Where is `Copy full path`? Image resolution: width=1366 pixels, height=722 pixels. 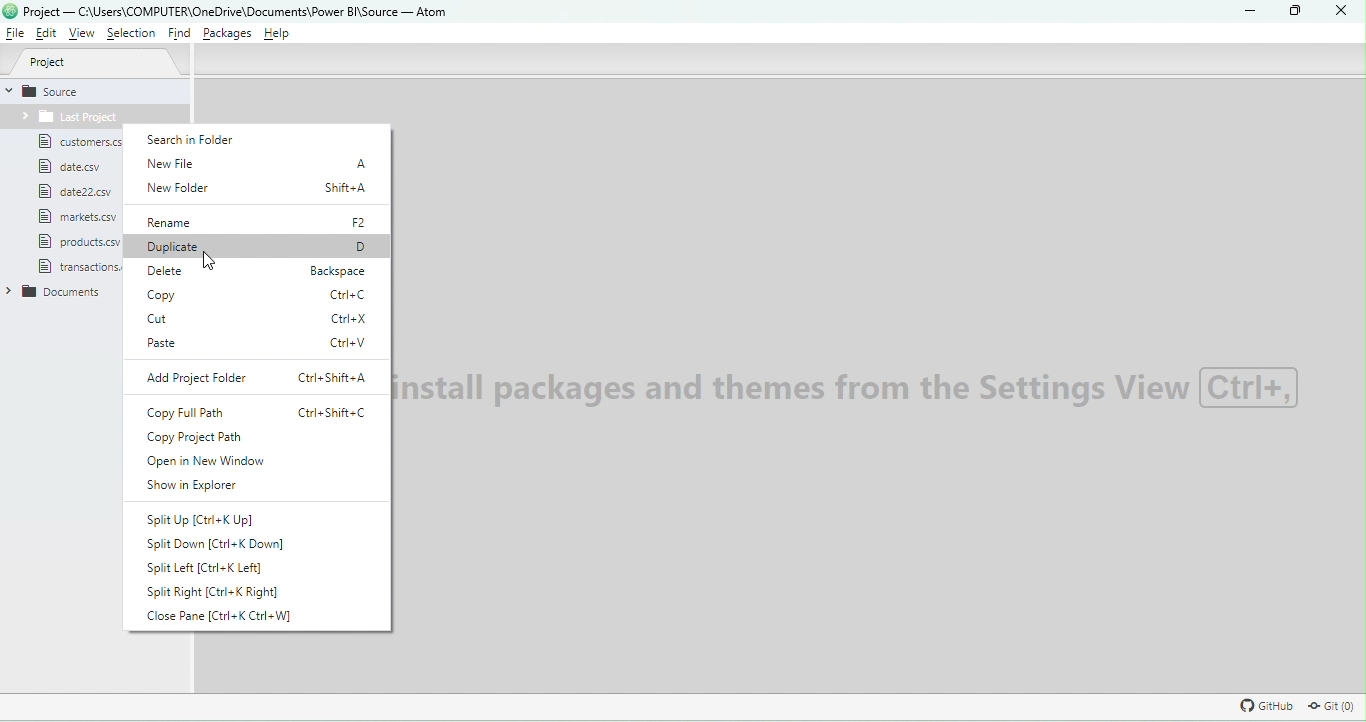
Copy full path is located at coordinates (258, 413).